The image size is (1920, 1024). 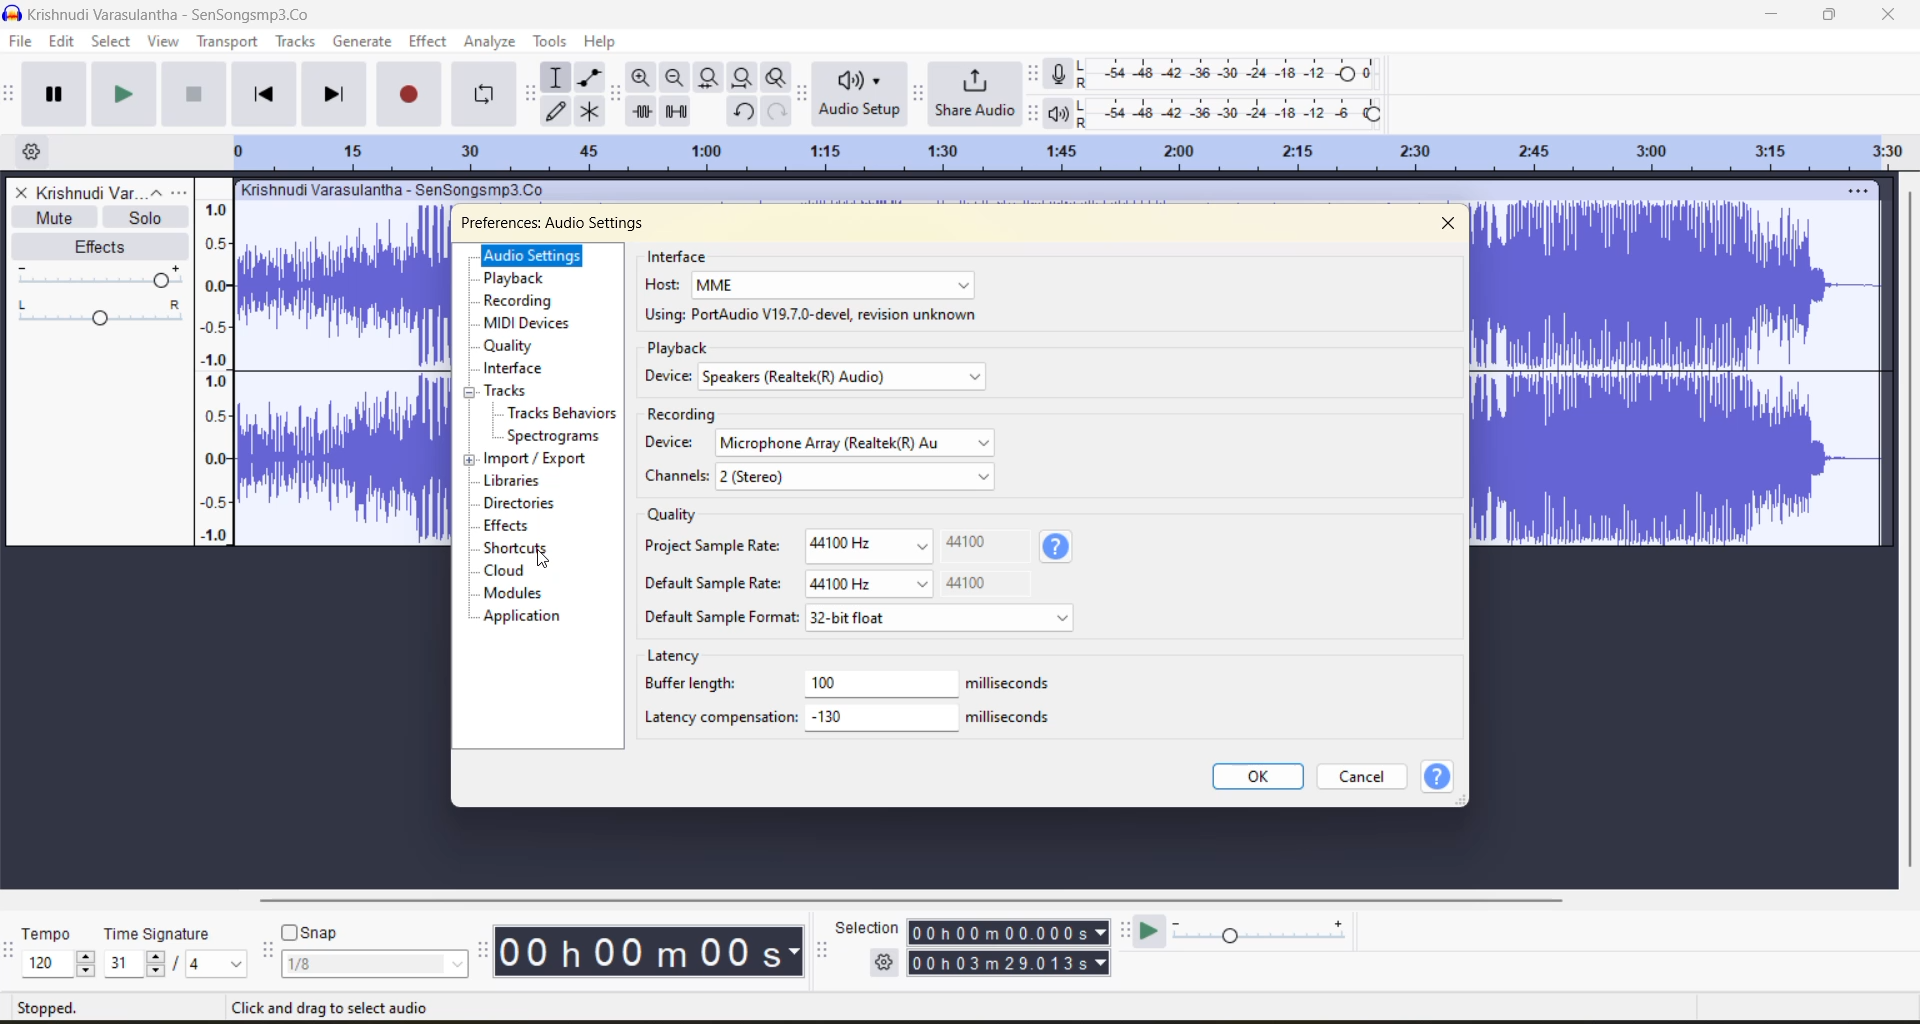 I want to click on tempo, so click(x=59, y=952).